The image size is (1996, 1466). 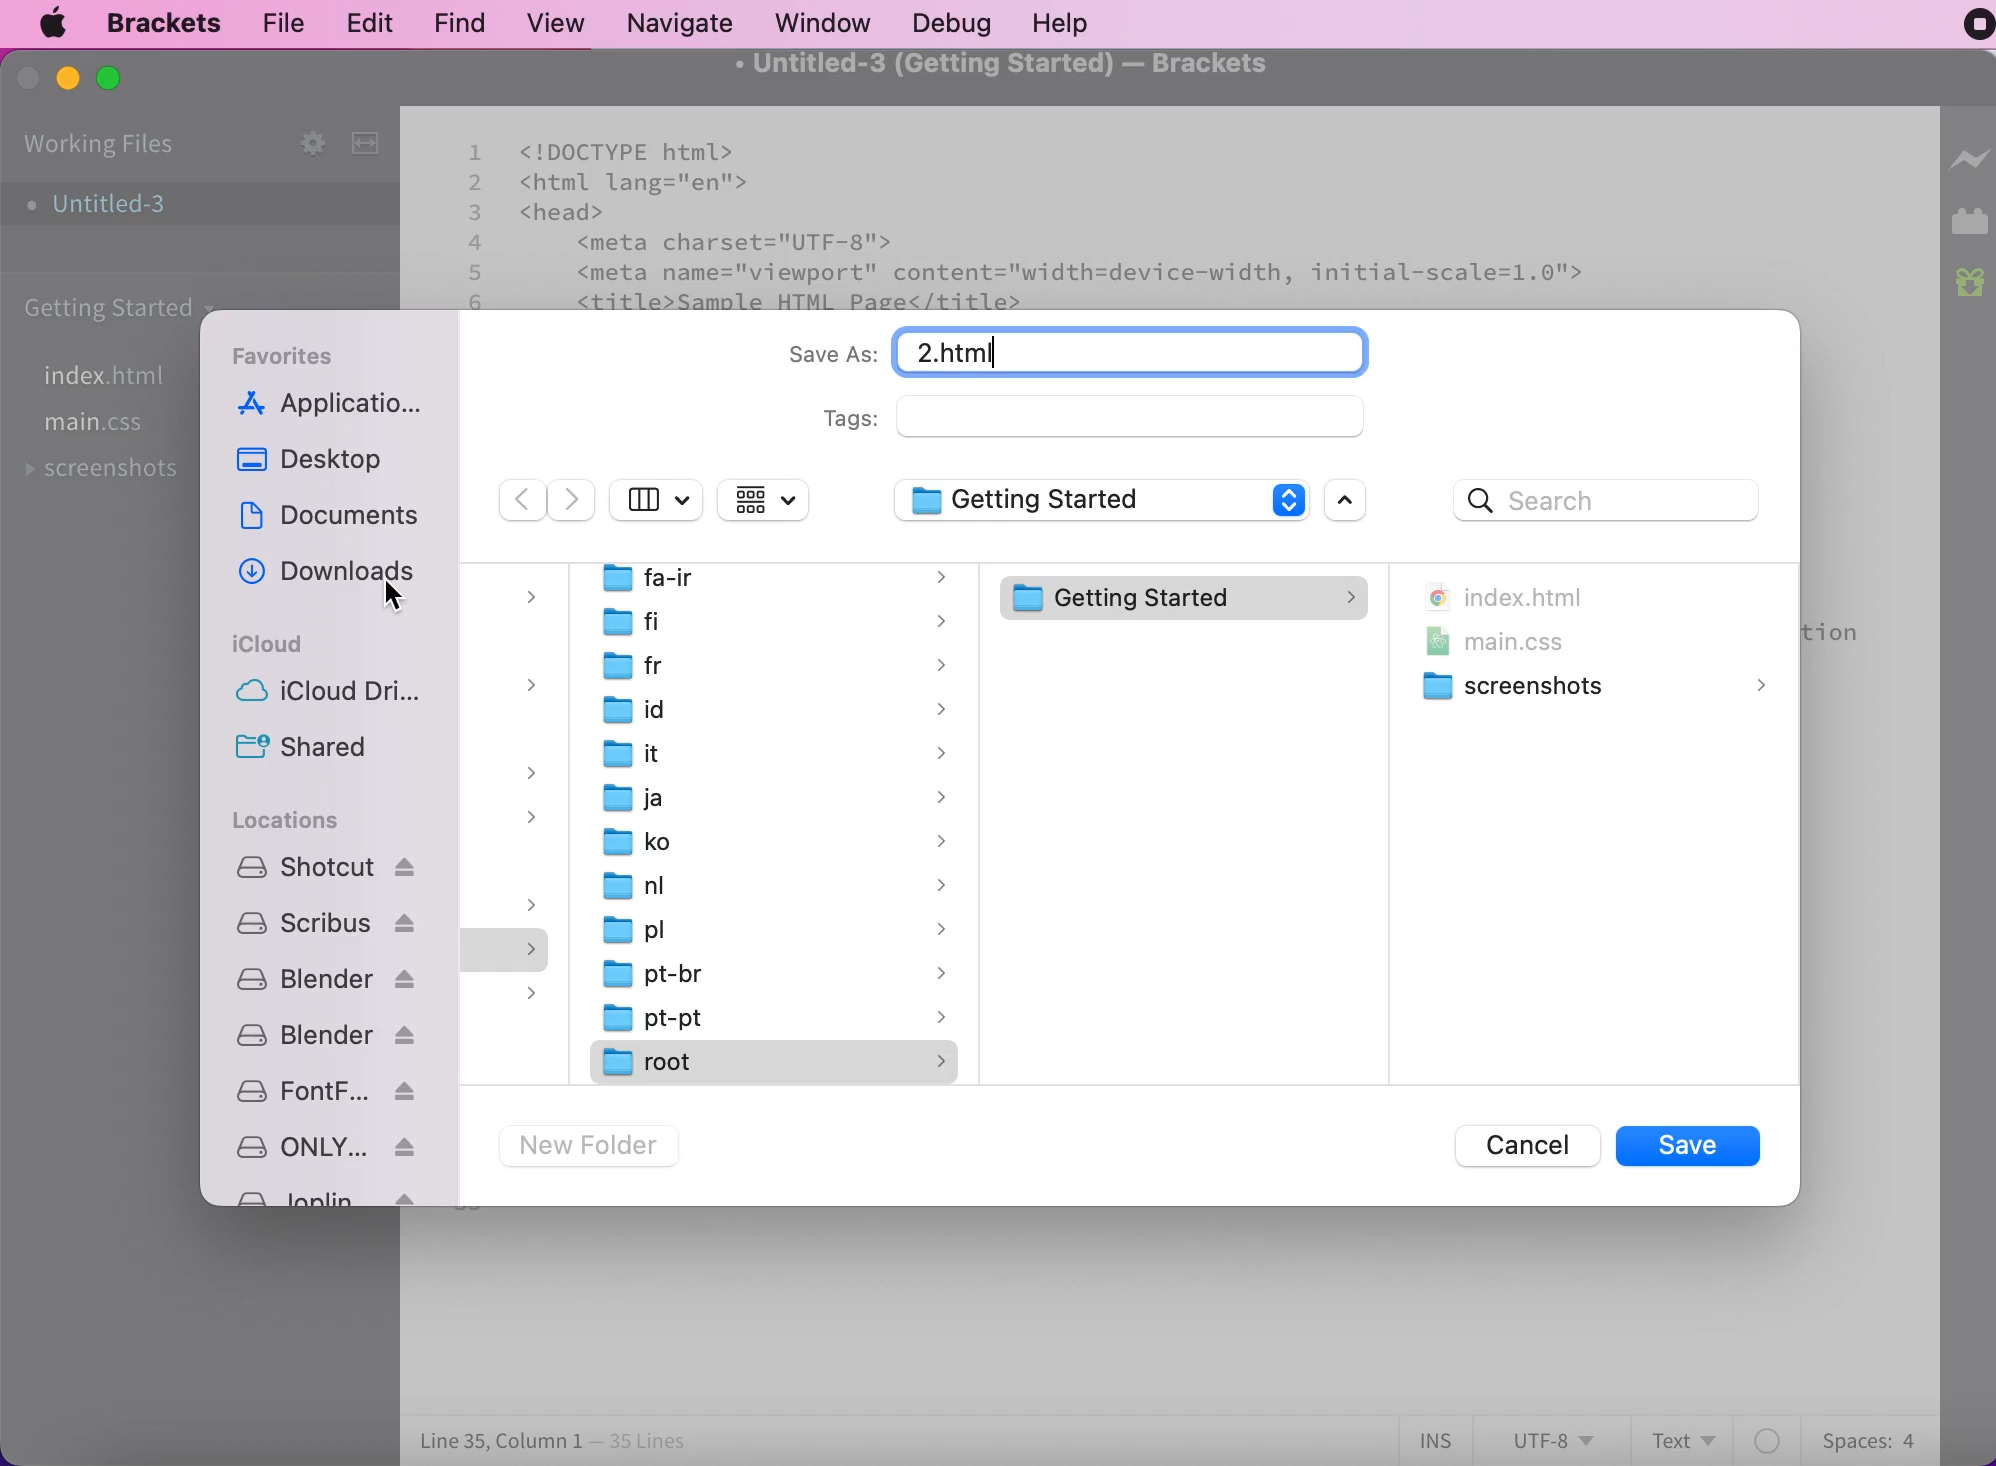 I want to click on applications, so click(x=341, y=406).